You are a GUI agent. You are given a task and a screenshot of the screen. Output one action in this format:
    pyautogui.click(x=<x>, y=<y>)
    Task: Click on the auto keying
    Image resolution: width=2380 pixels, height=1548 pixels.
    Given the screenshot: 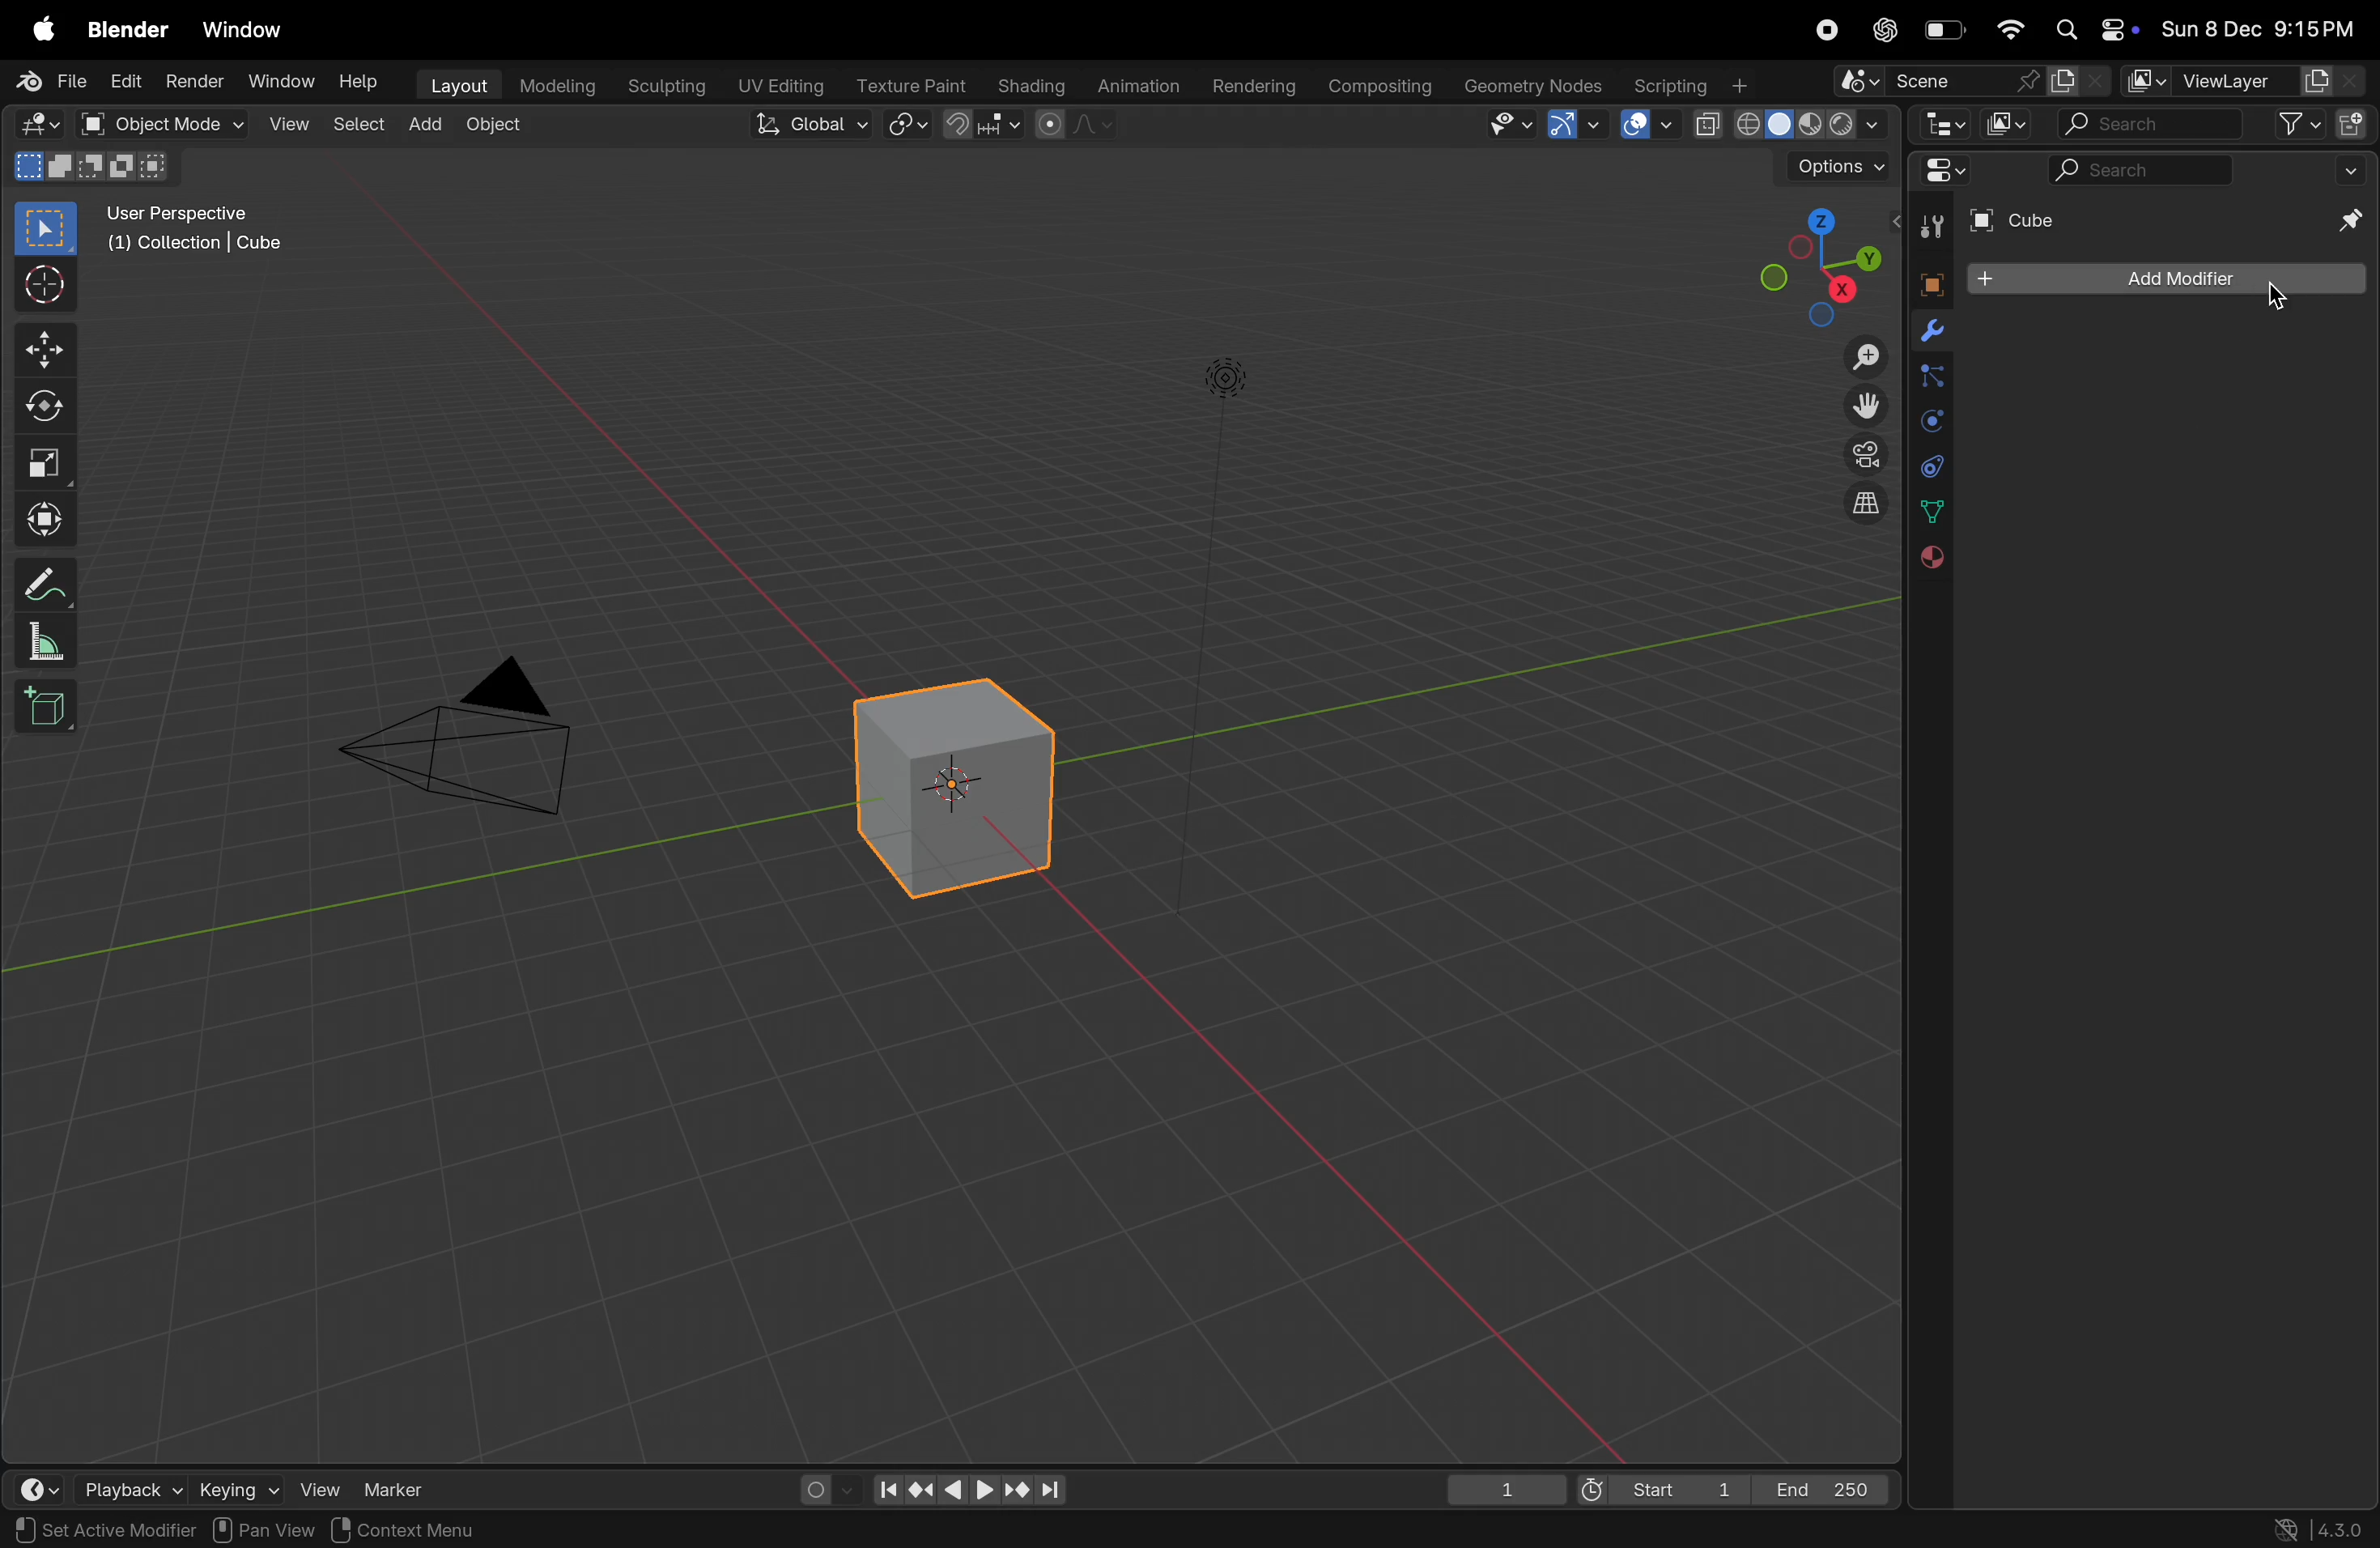 What is the action you would take?
    pyautogui.click(x=819, y=1485)
    